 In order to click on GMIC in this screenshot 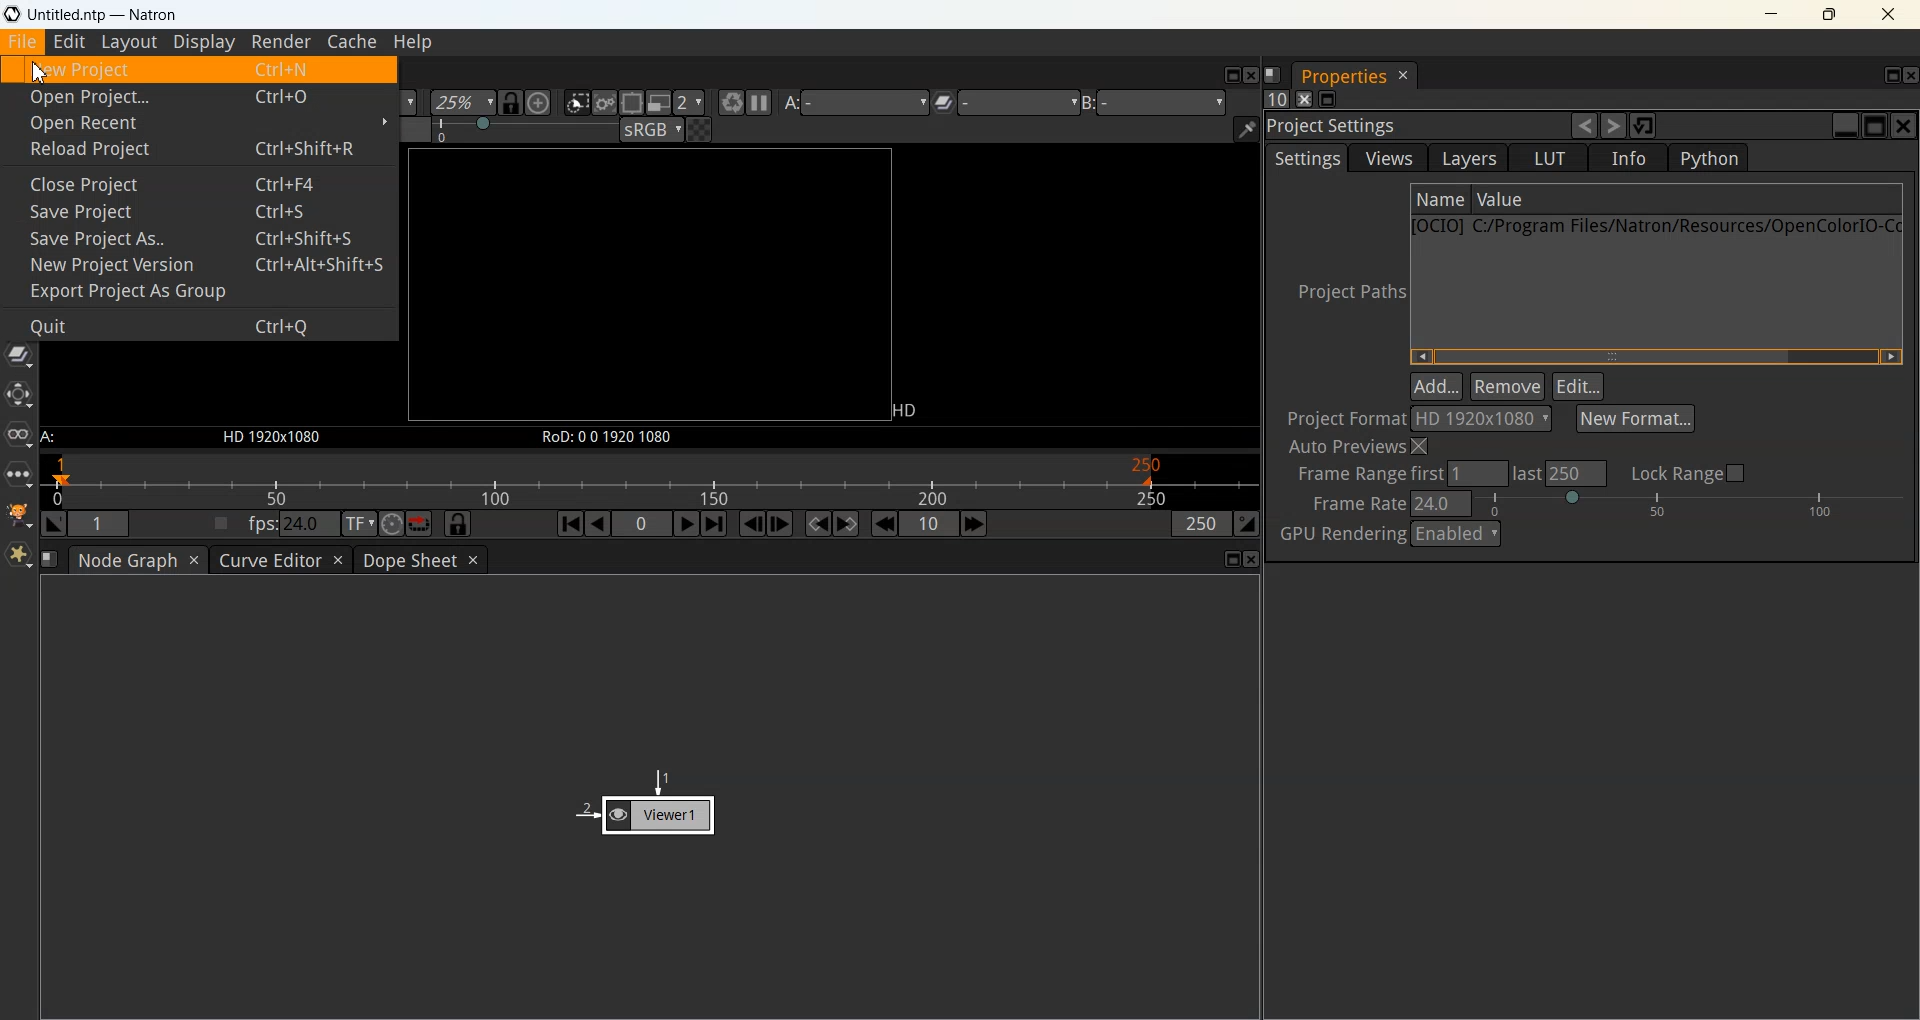, I will do `click(19, 514)`.